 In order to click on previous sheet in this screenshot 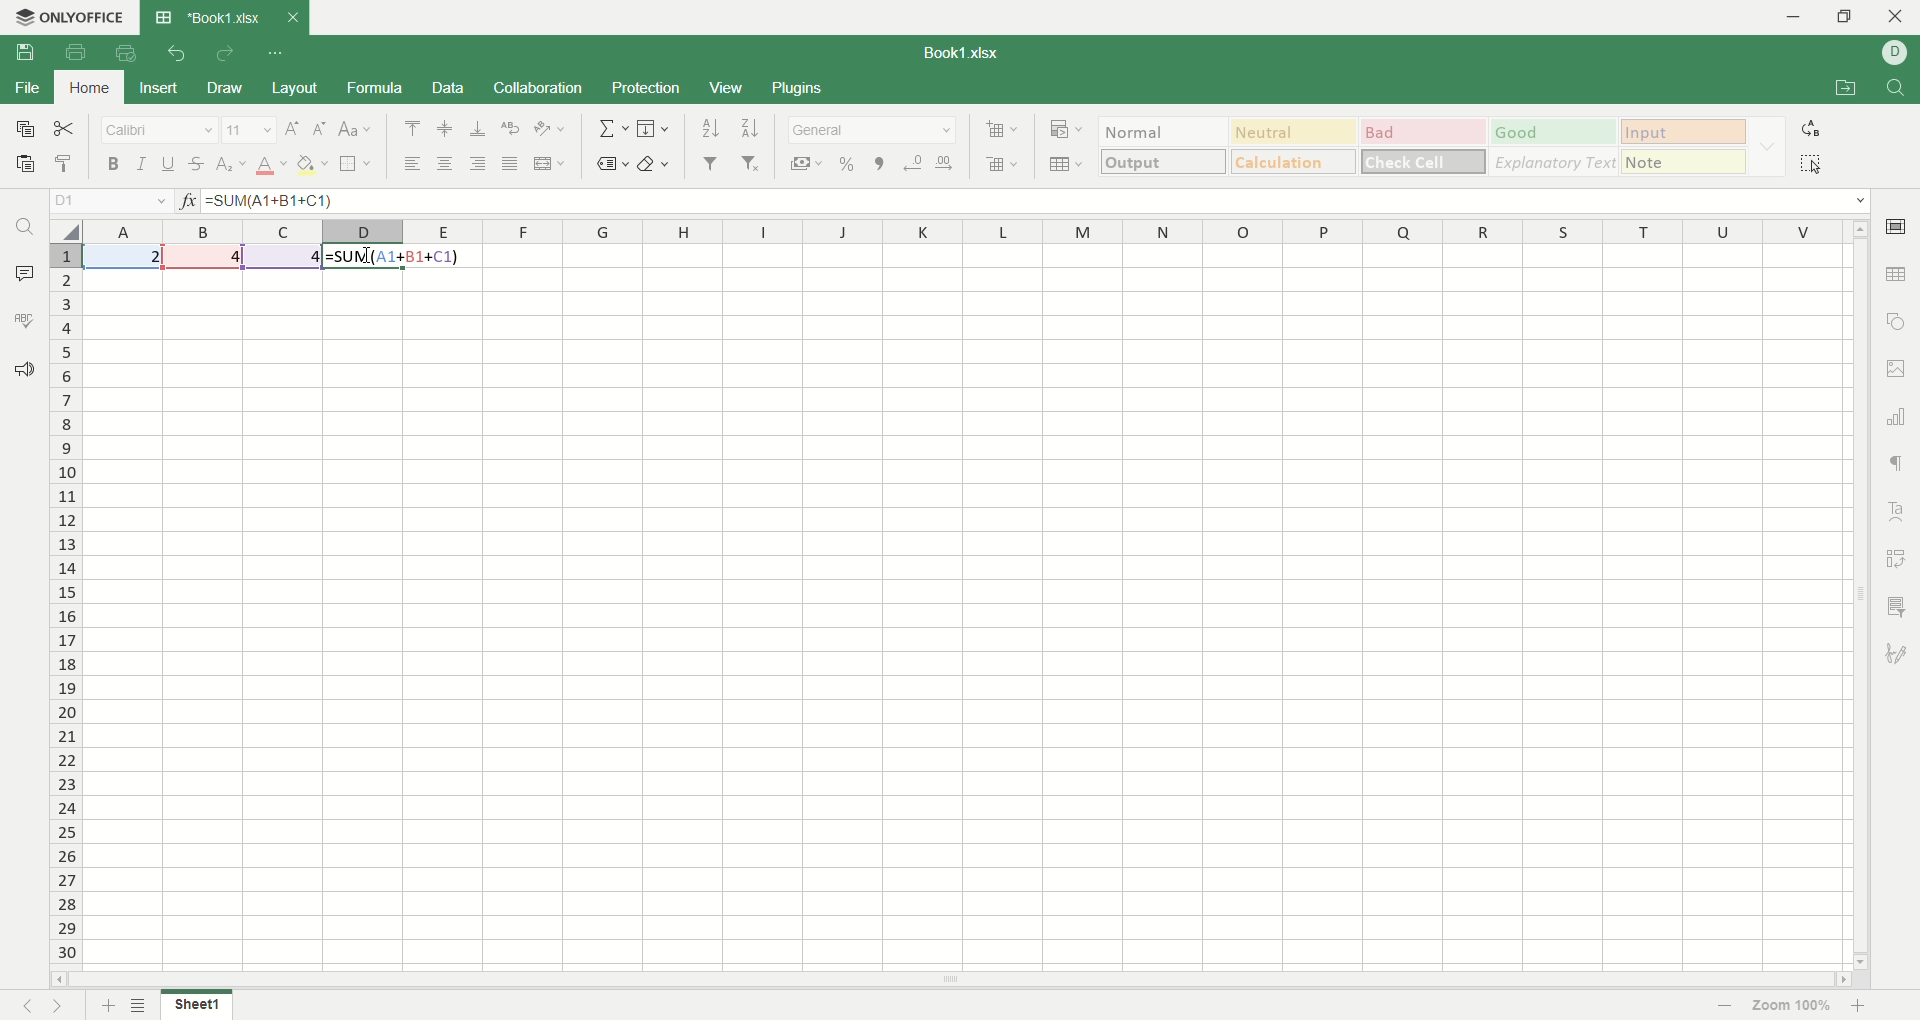, I will do `click(22, 1008)`.